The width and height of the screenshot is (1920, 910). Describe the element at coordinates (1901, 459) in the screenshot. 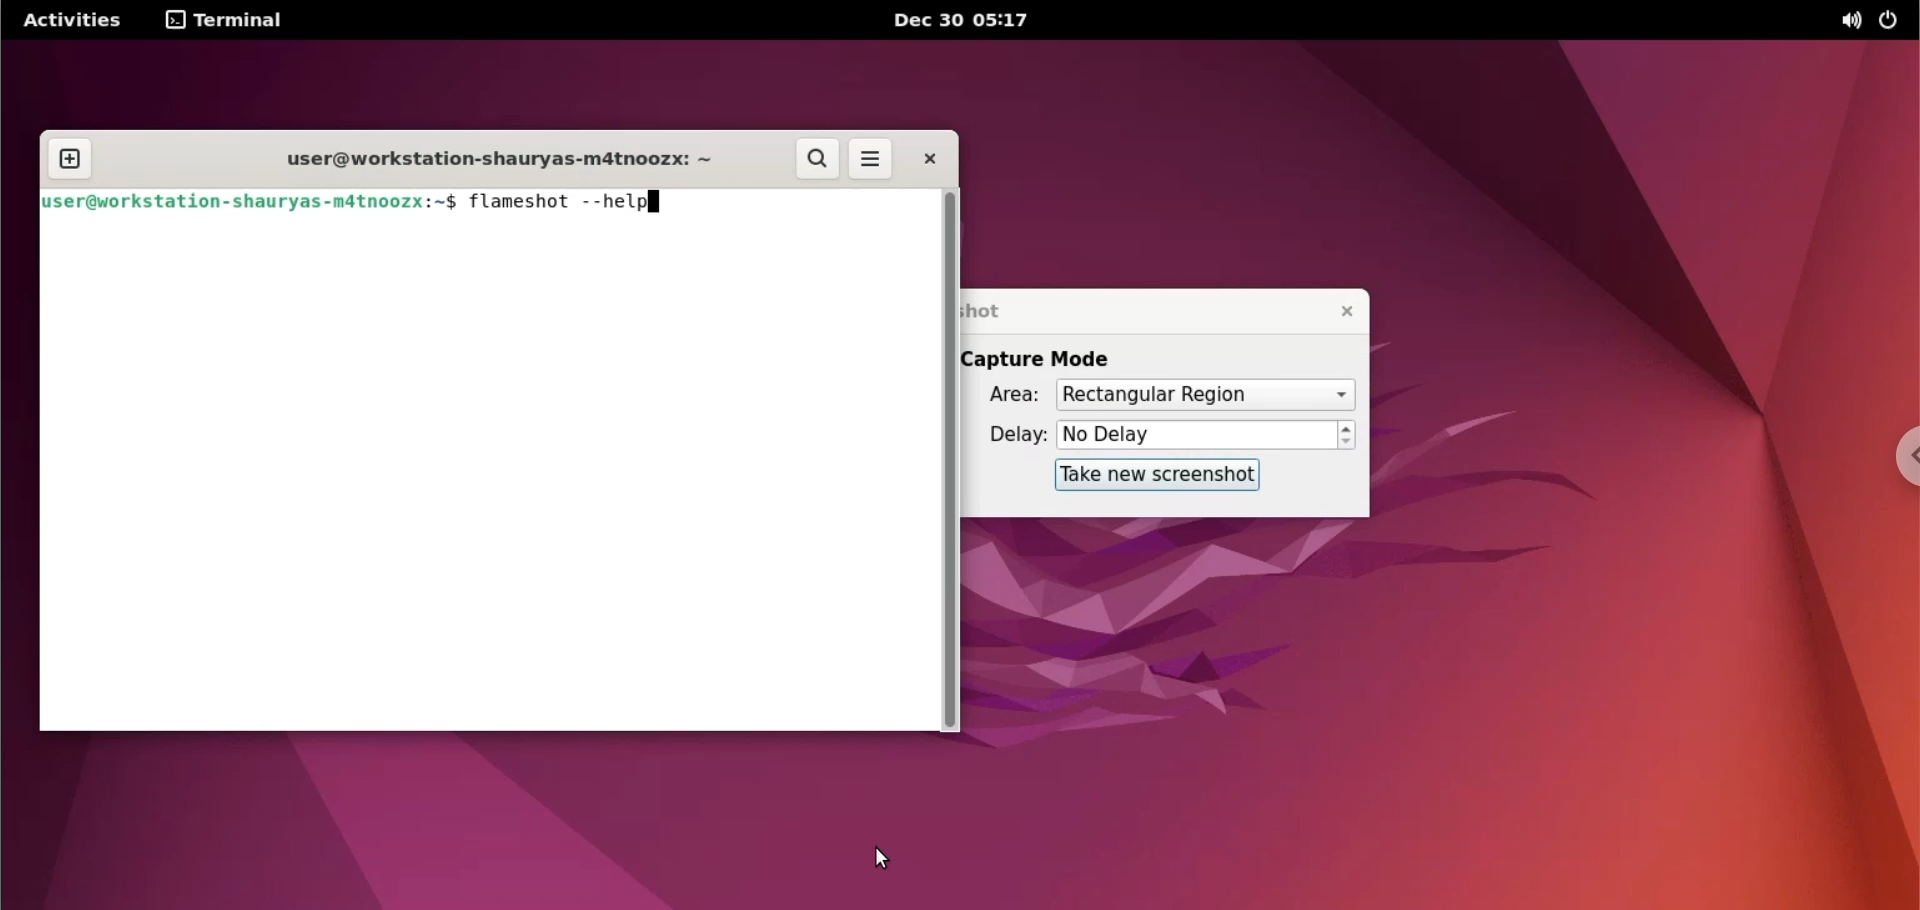

I see `chrome options` at that location.